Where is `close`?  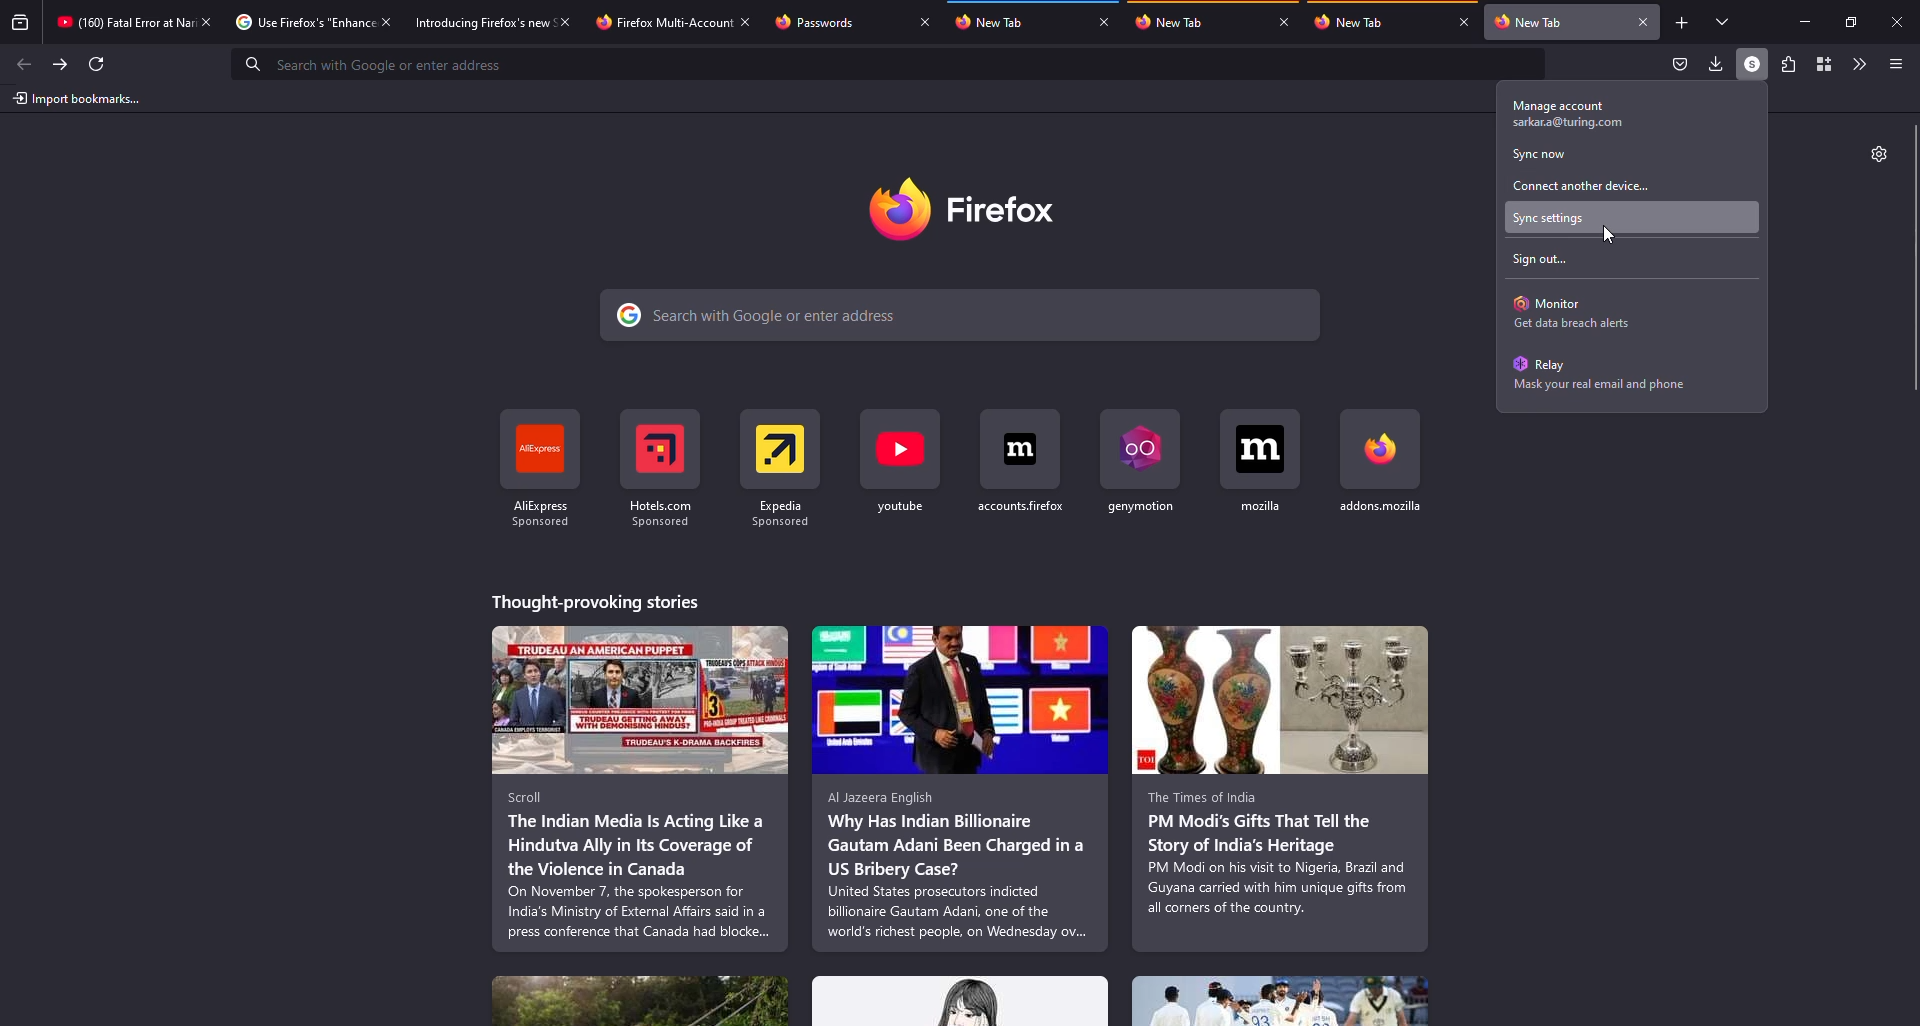 close is located at coordinates (746, 21).